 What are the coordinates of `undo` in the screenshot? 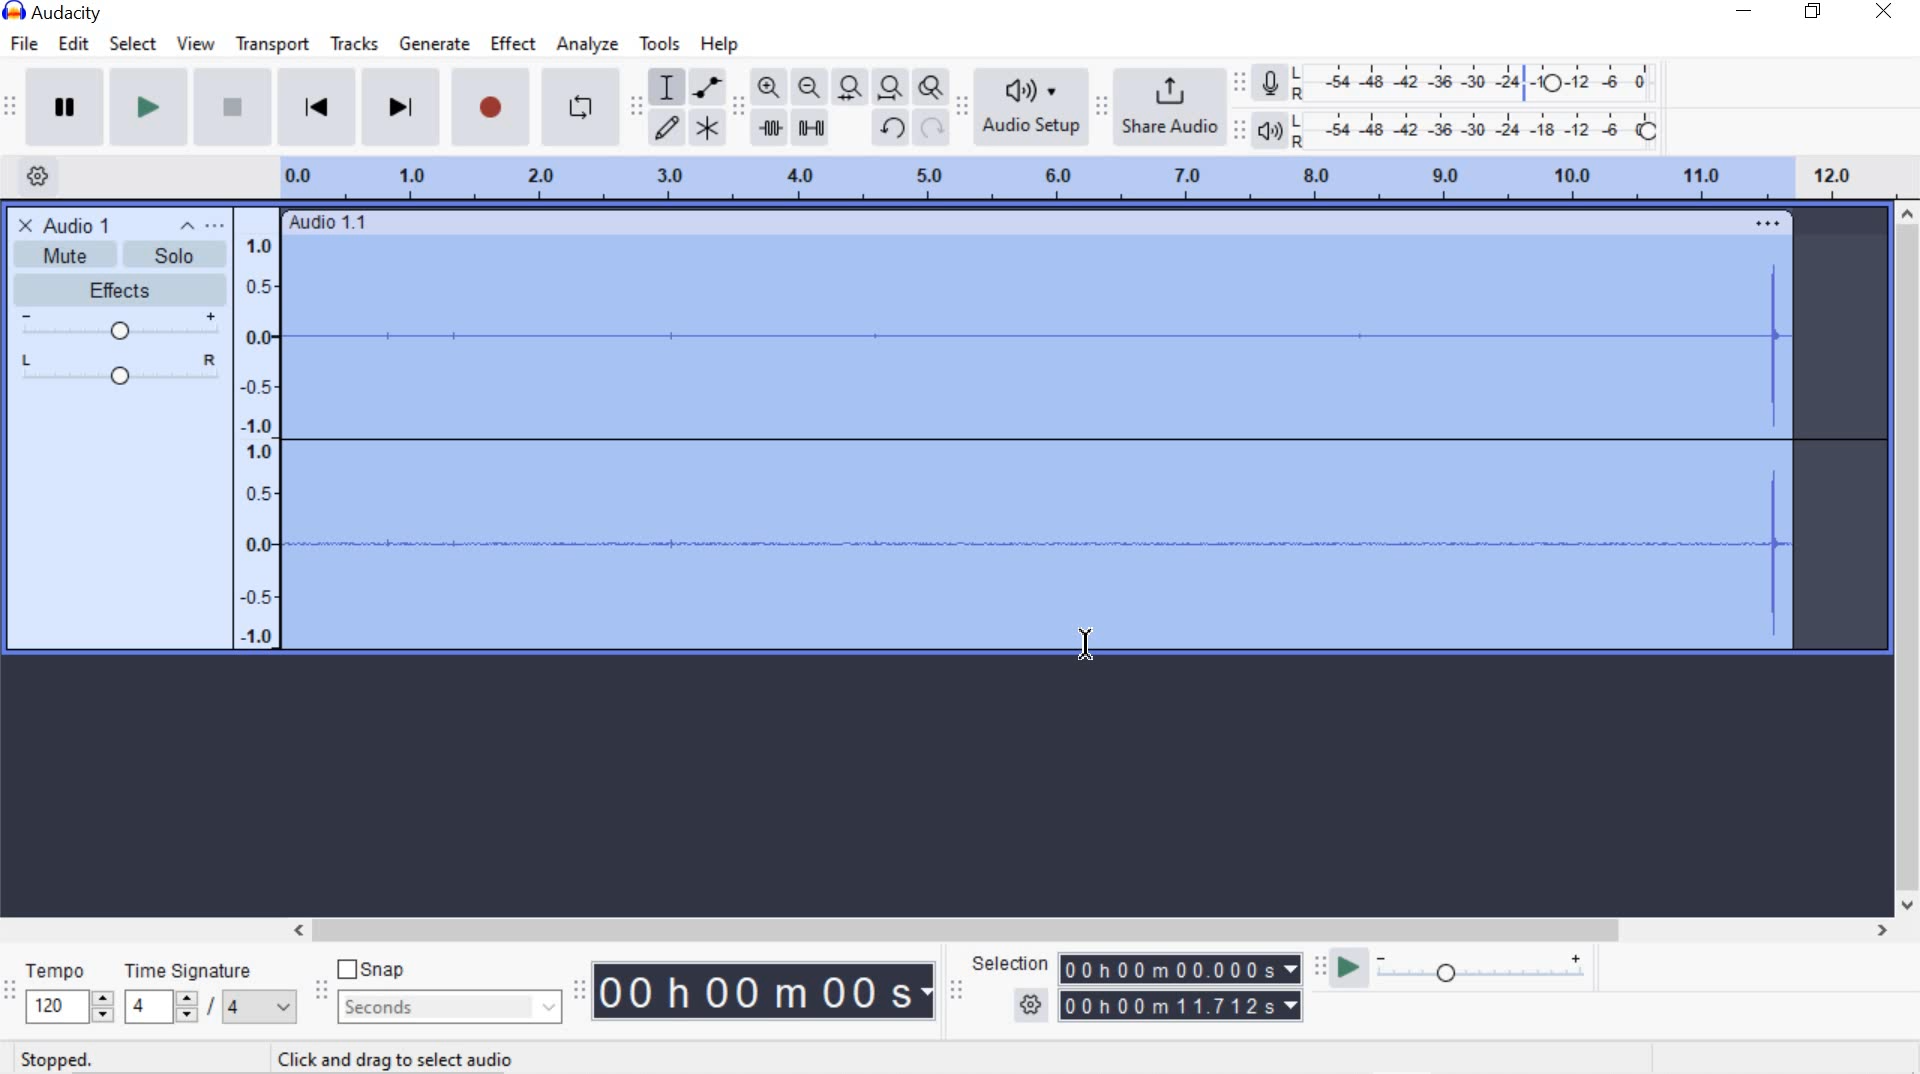 It's located at (892, 127).